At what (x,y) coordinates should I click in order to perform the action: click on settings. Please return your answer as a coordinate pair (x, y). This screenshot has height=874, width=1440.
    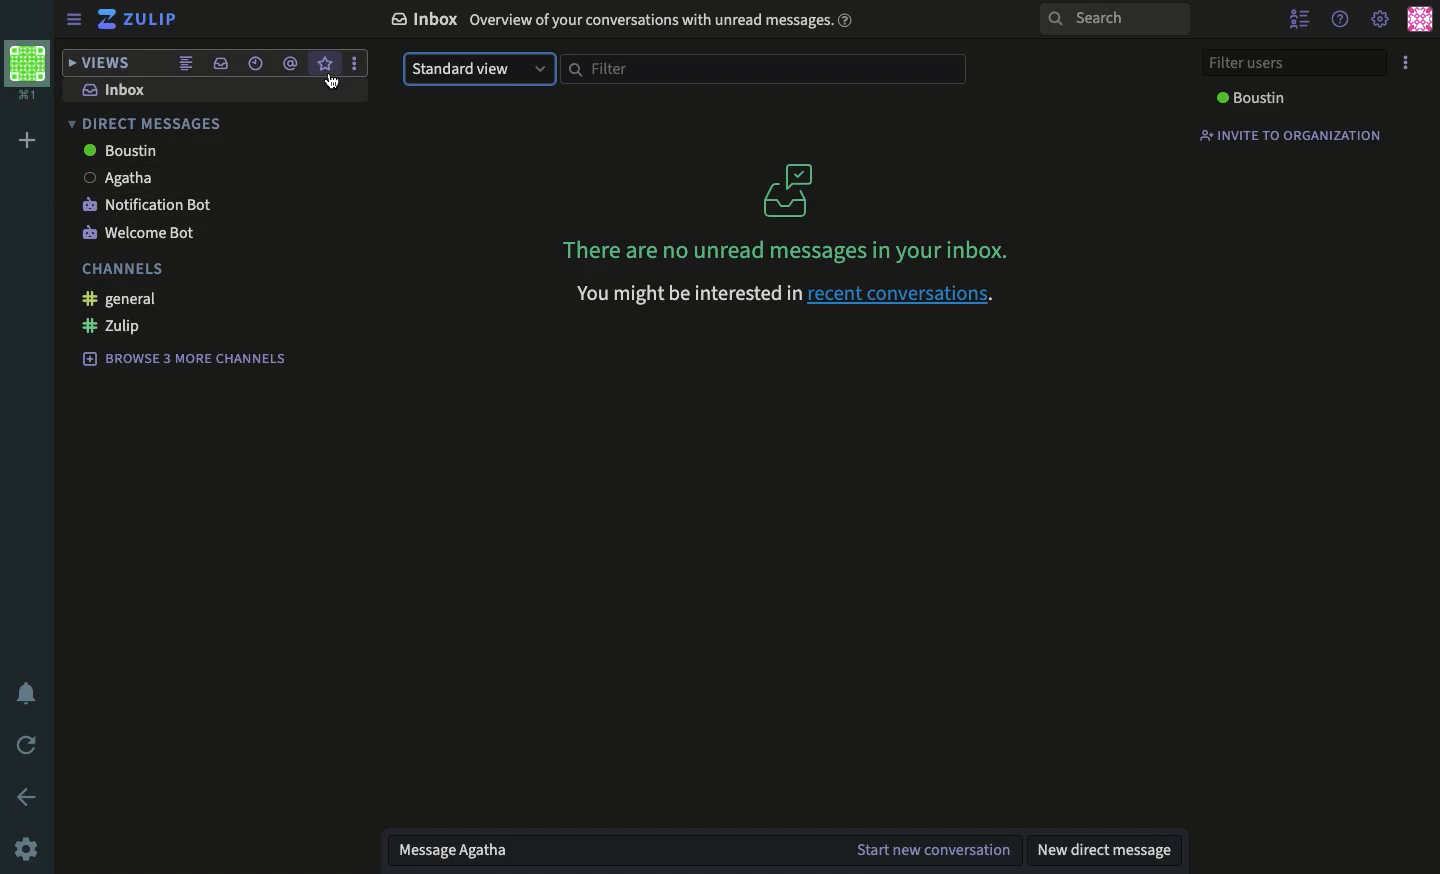
    Looking at the image, I should click on (31, 847).